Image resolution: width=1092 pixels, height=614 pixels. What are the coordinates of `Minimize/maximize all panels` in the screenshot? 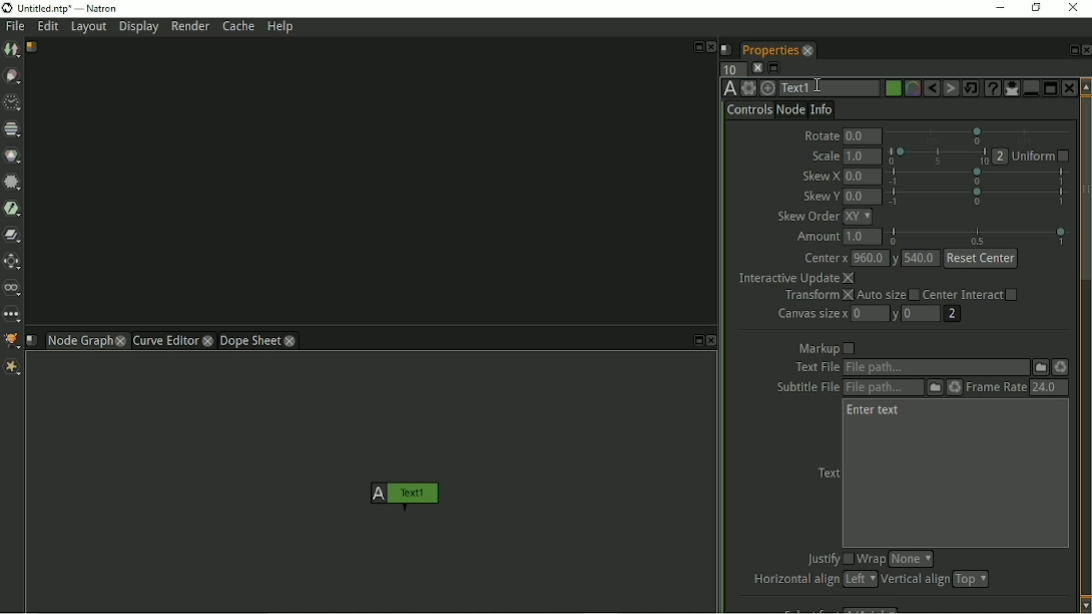 It's located at (775, 68).